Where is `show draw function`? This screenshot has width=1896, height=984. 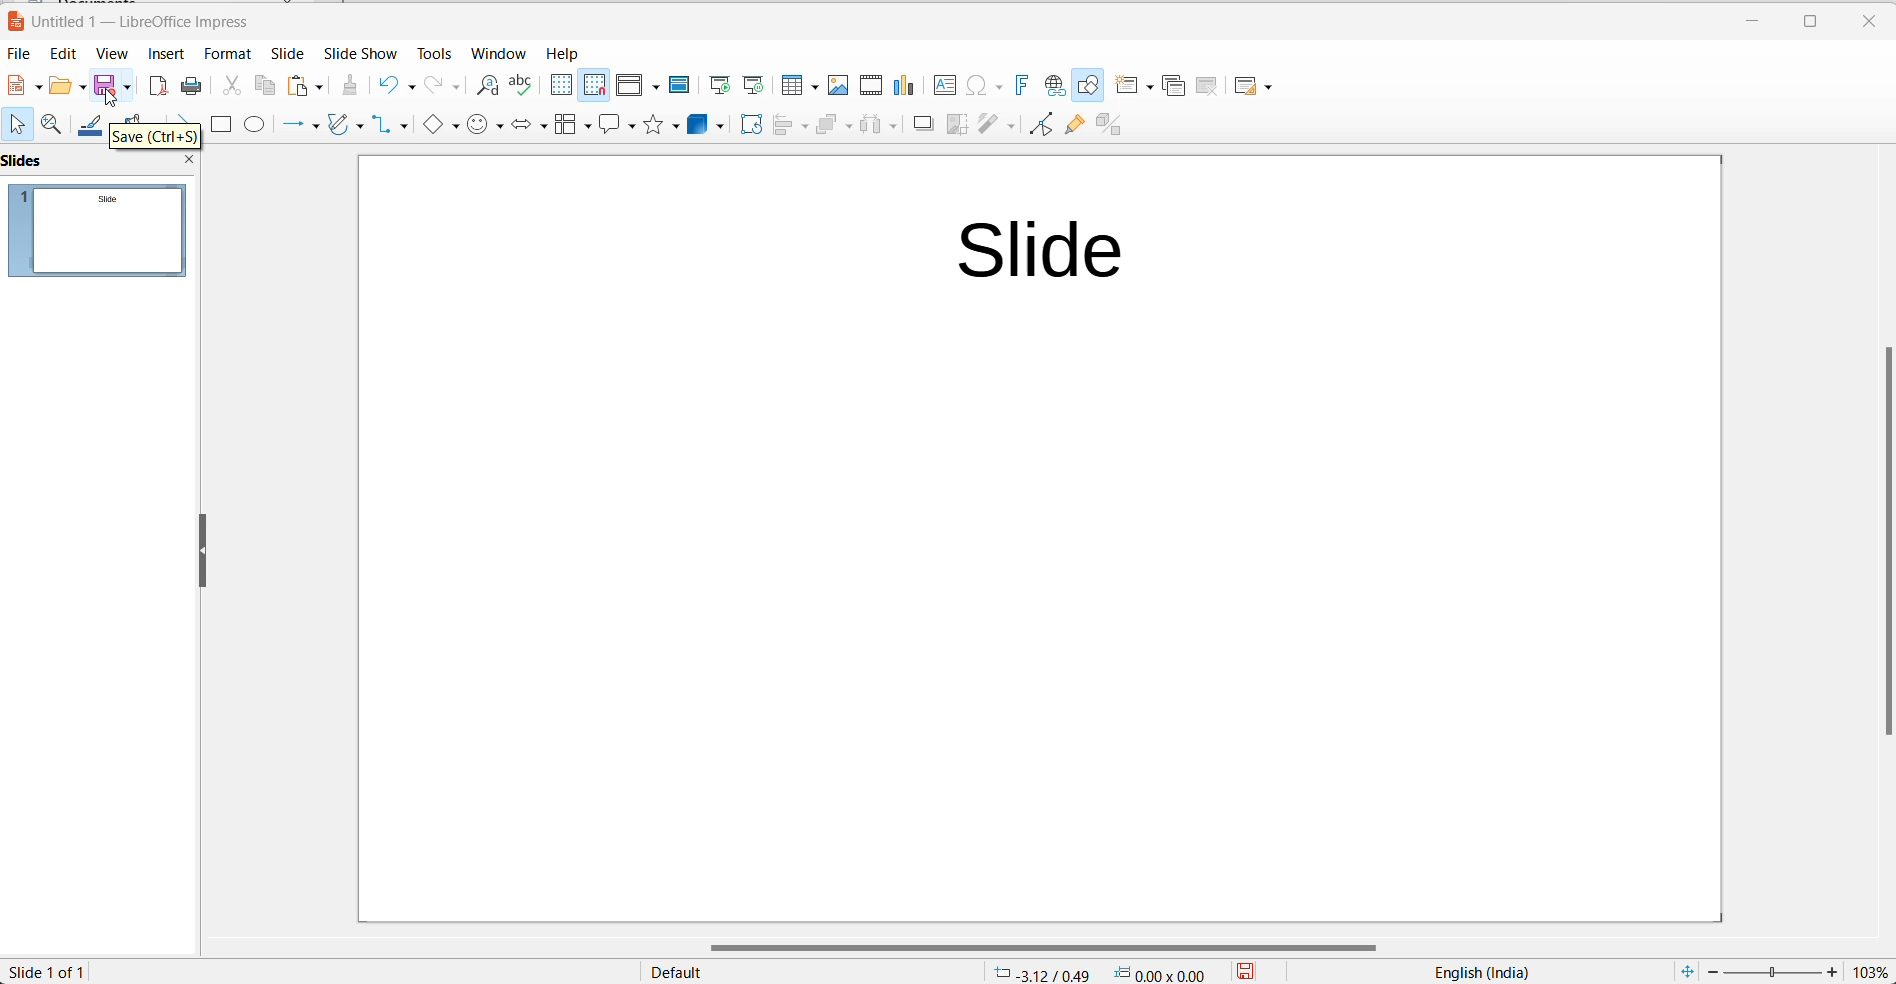
show draw function is located at coordinates (1088, 86).